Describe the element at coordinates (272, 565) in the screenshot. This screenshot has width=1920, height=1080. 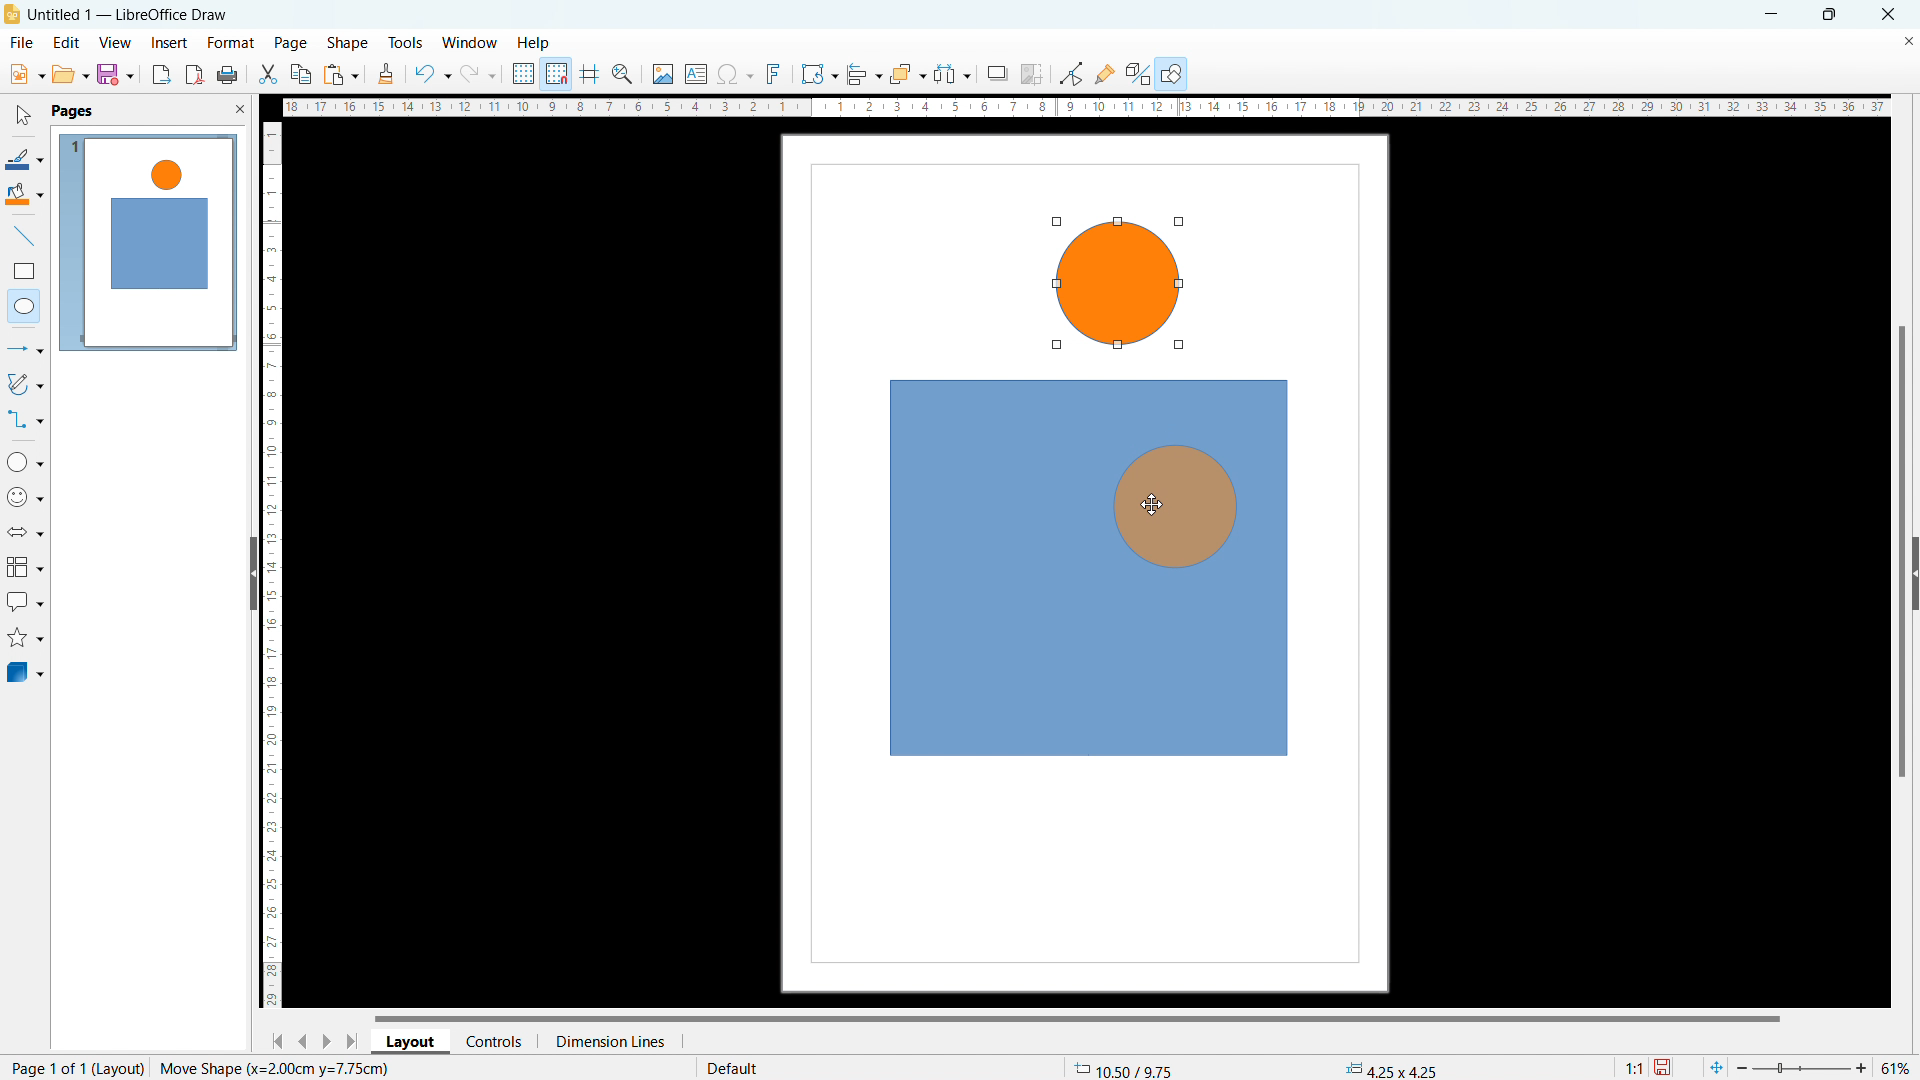
I see `vertical ruler` at that location.